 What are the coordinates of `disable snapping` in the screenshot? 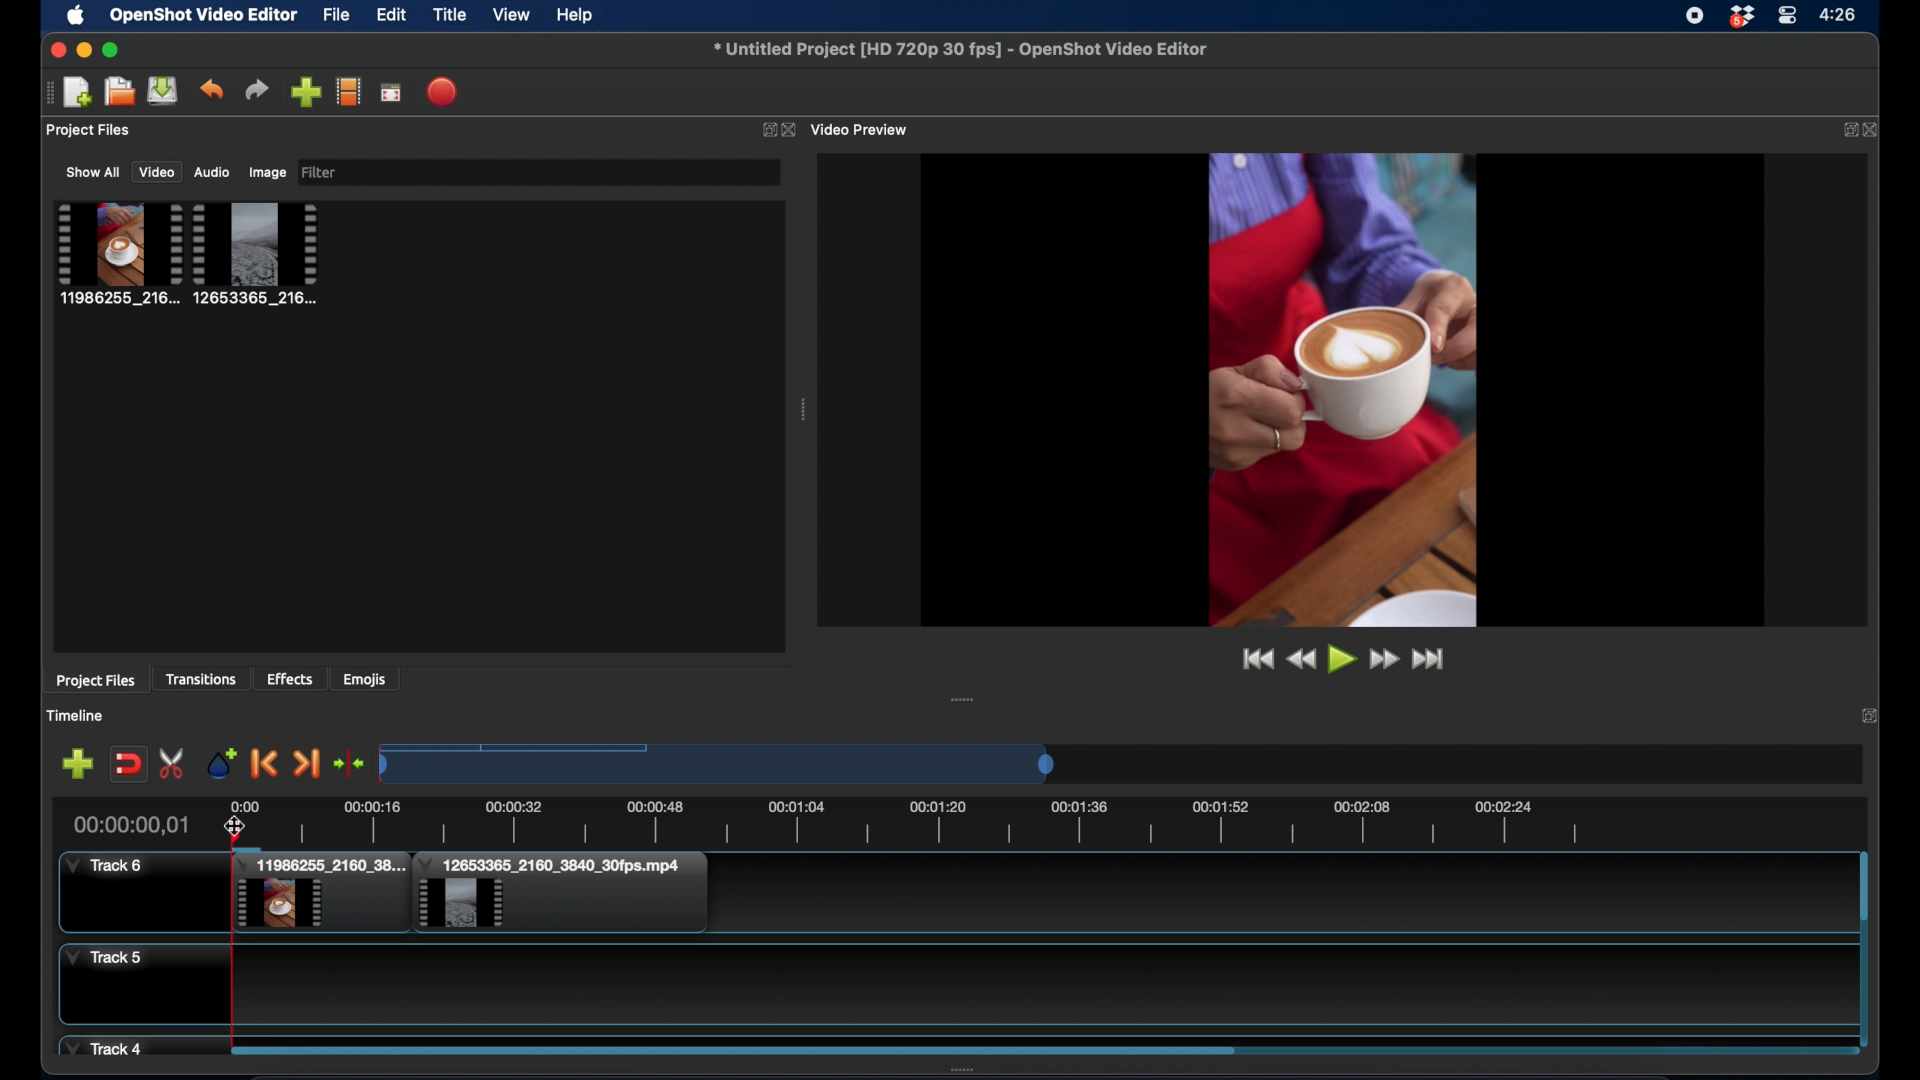 It's located at (128, 762).